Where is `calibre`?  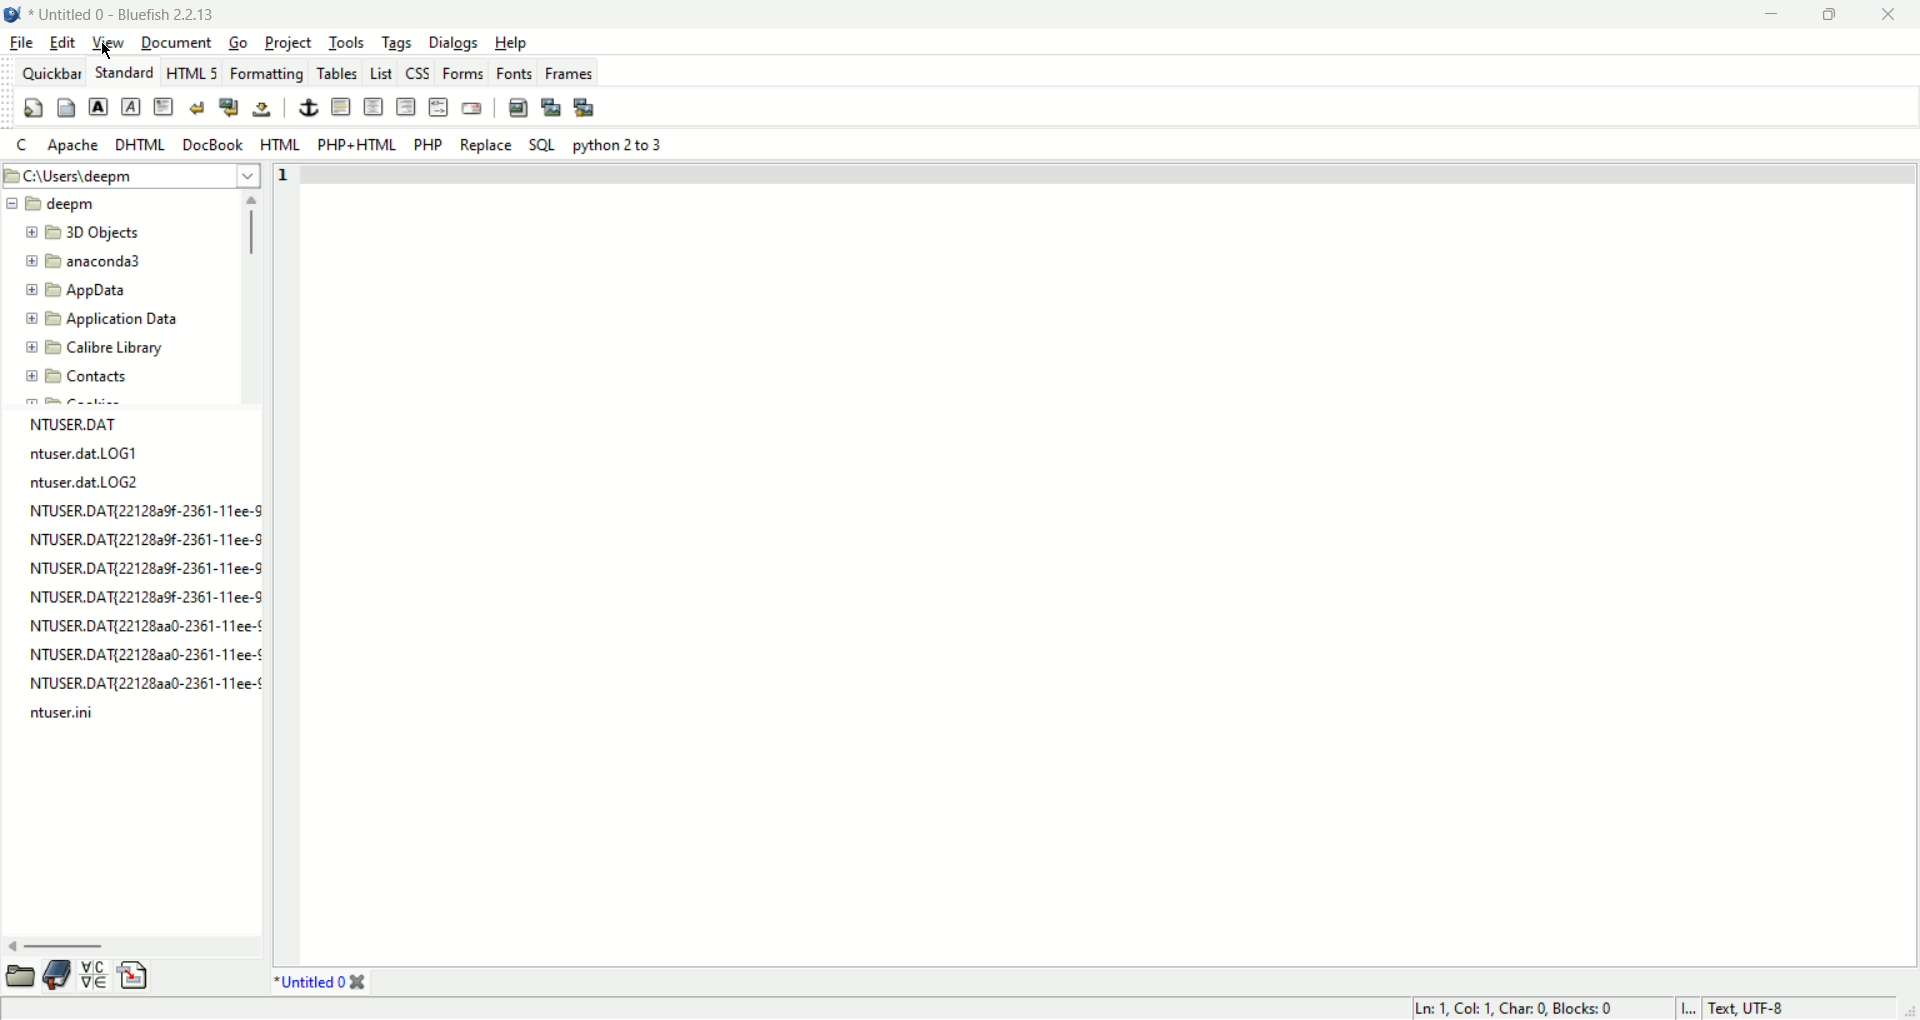 calibre is located at coordinates (94, 350).